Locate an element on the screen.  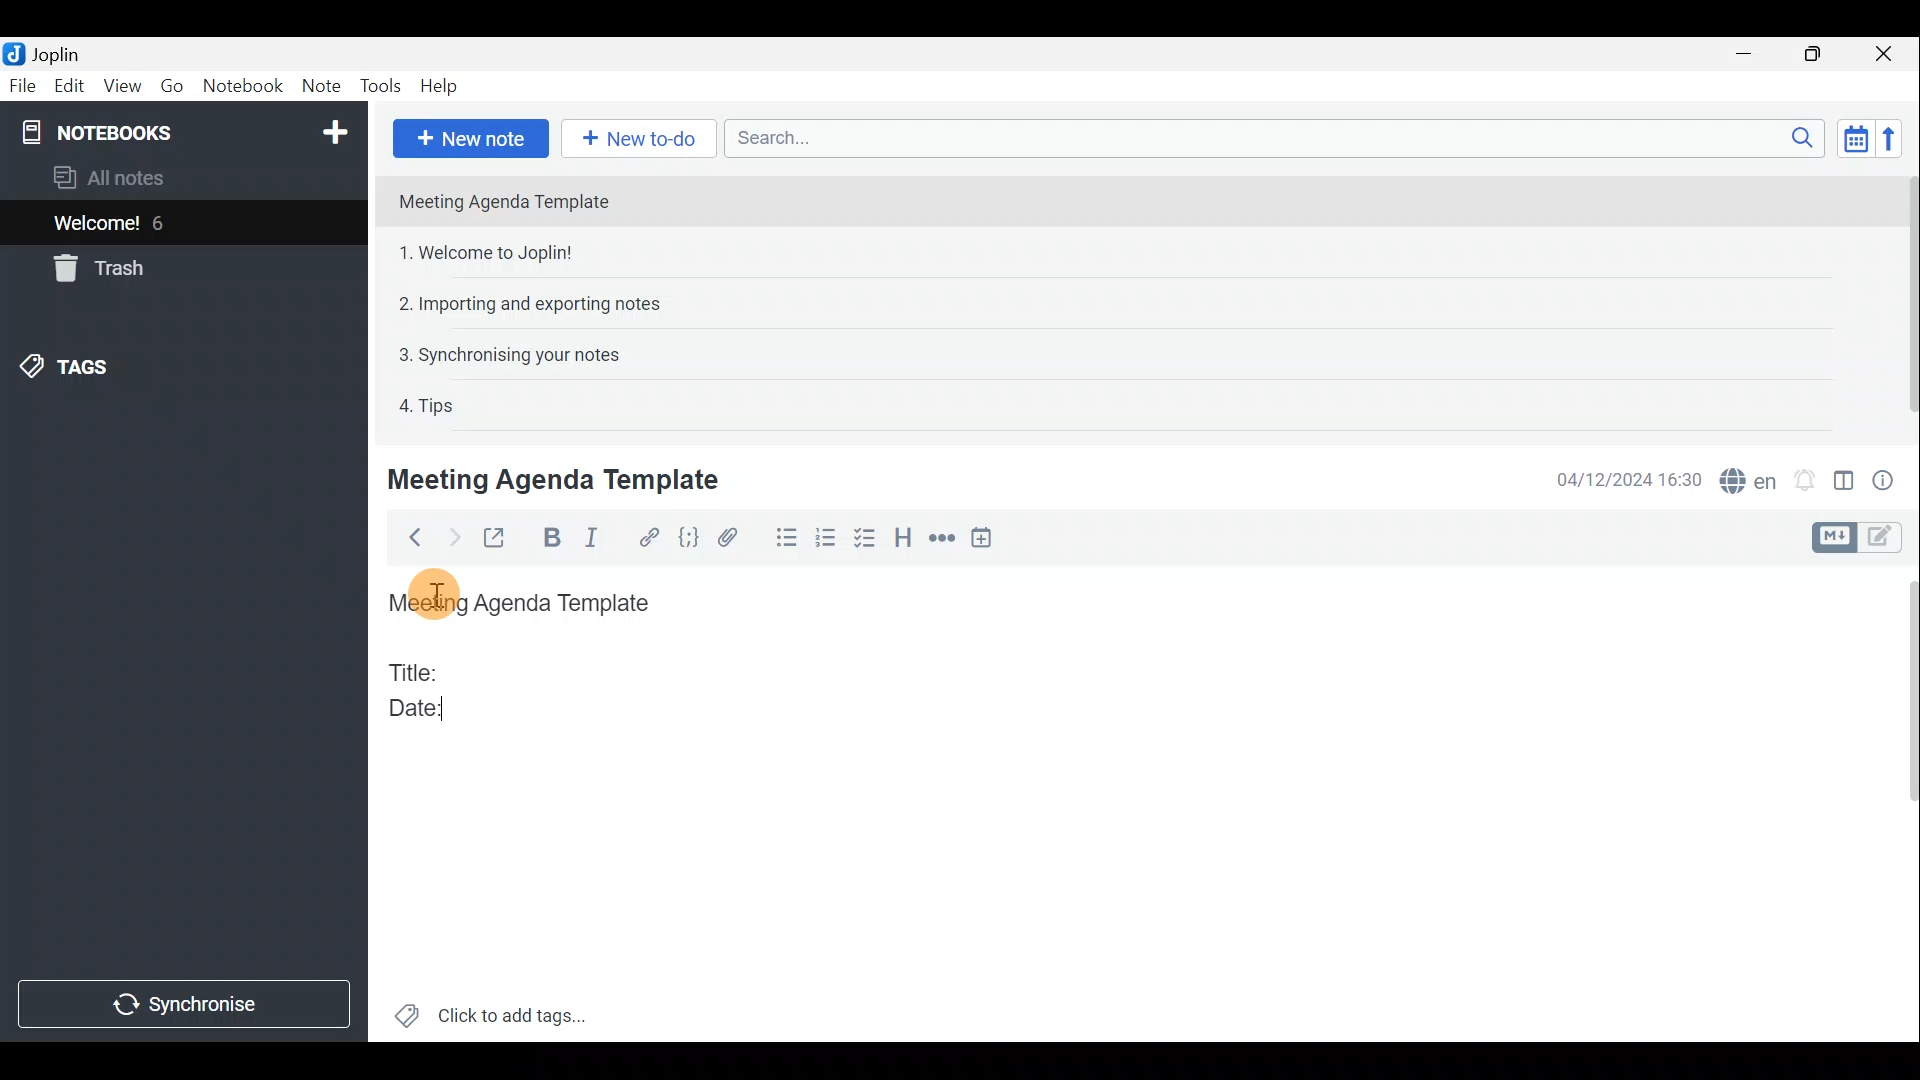
Italic is located at coordinates (599, 539).